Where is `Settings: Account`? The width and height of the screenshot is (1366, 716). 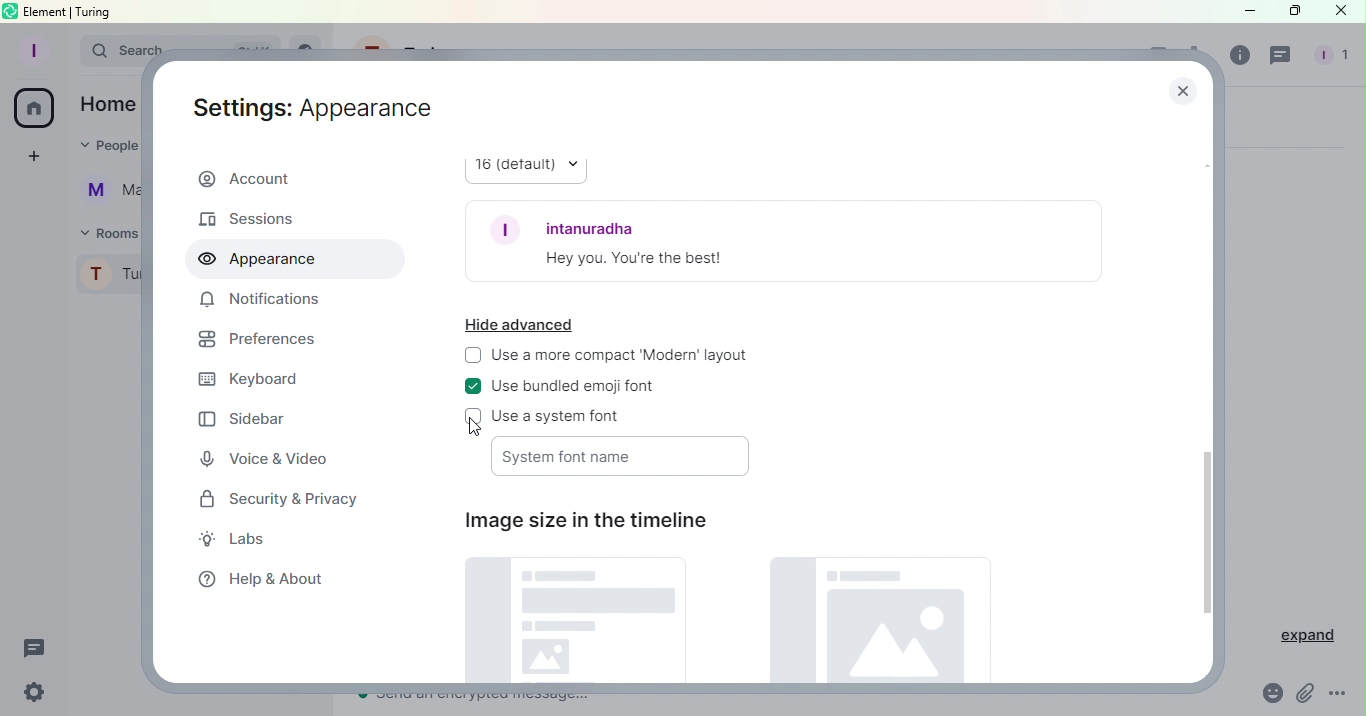
Settings: Account is located at coordinates (317, 103).